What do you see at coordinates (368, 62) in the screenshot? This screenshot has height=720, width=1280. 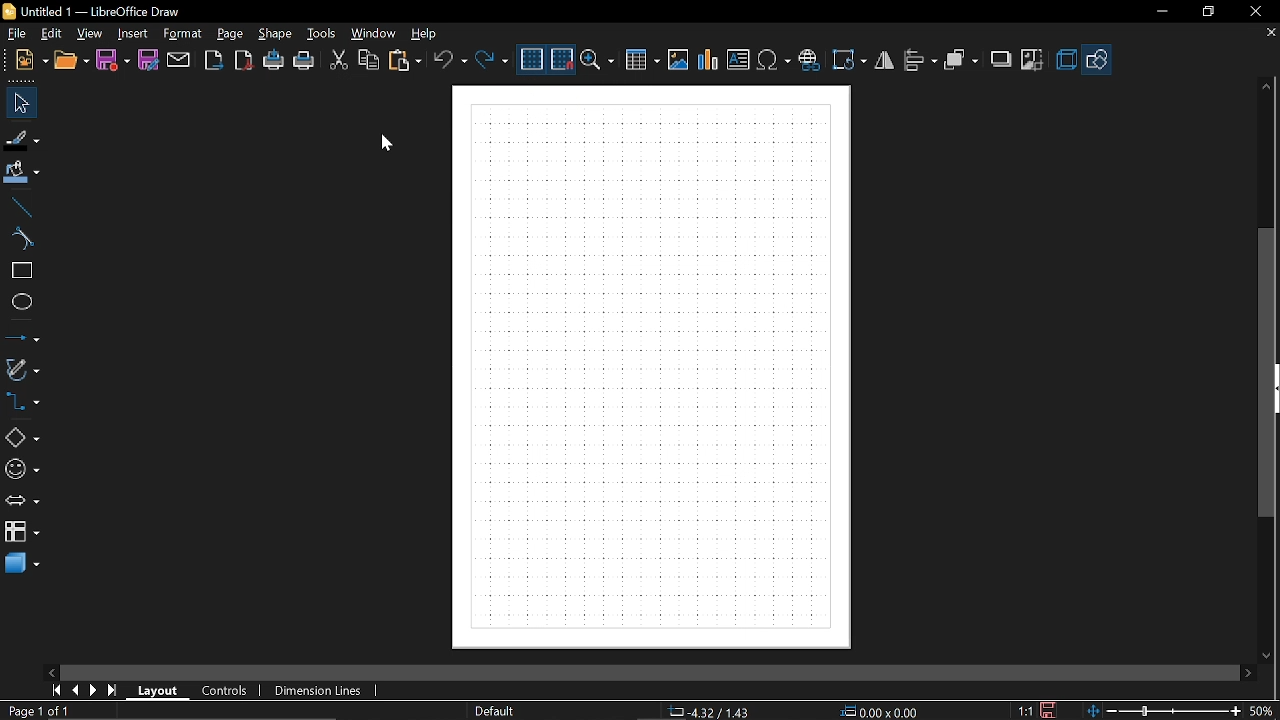 I see `copy` at bounding box center [368, 62].